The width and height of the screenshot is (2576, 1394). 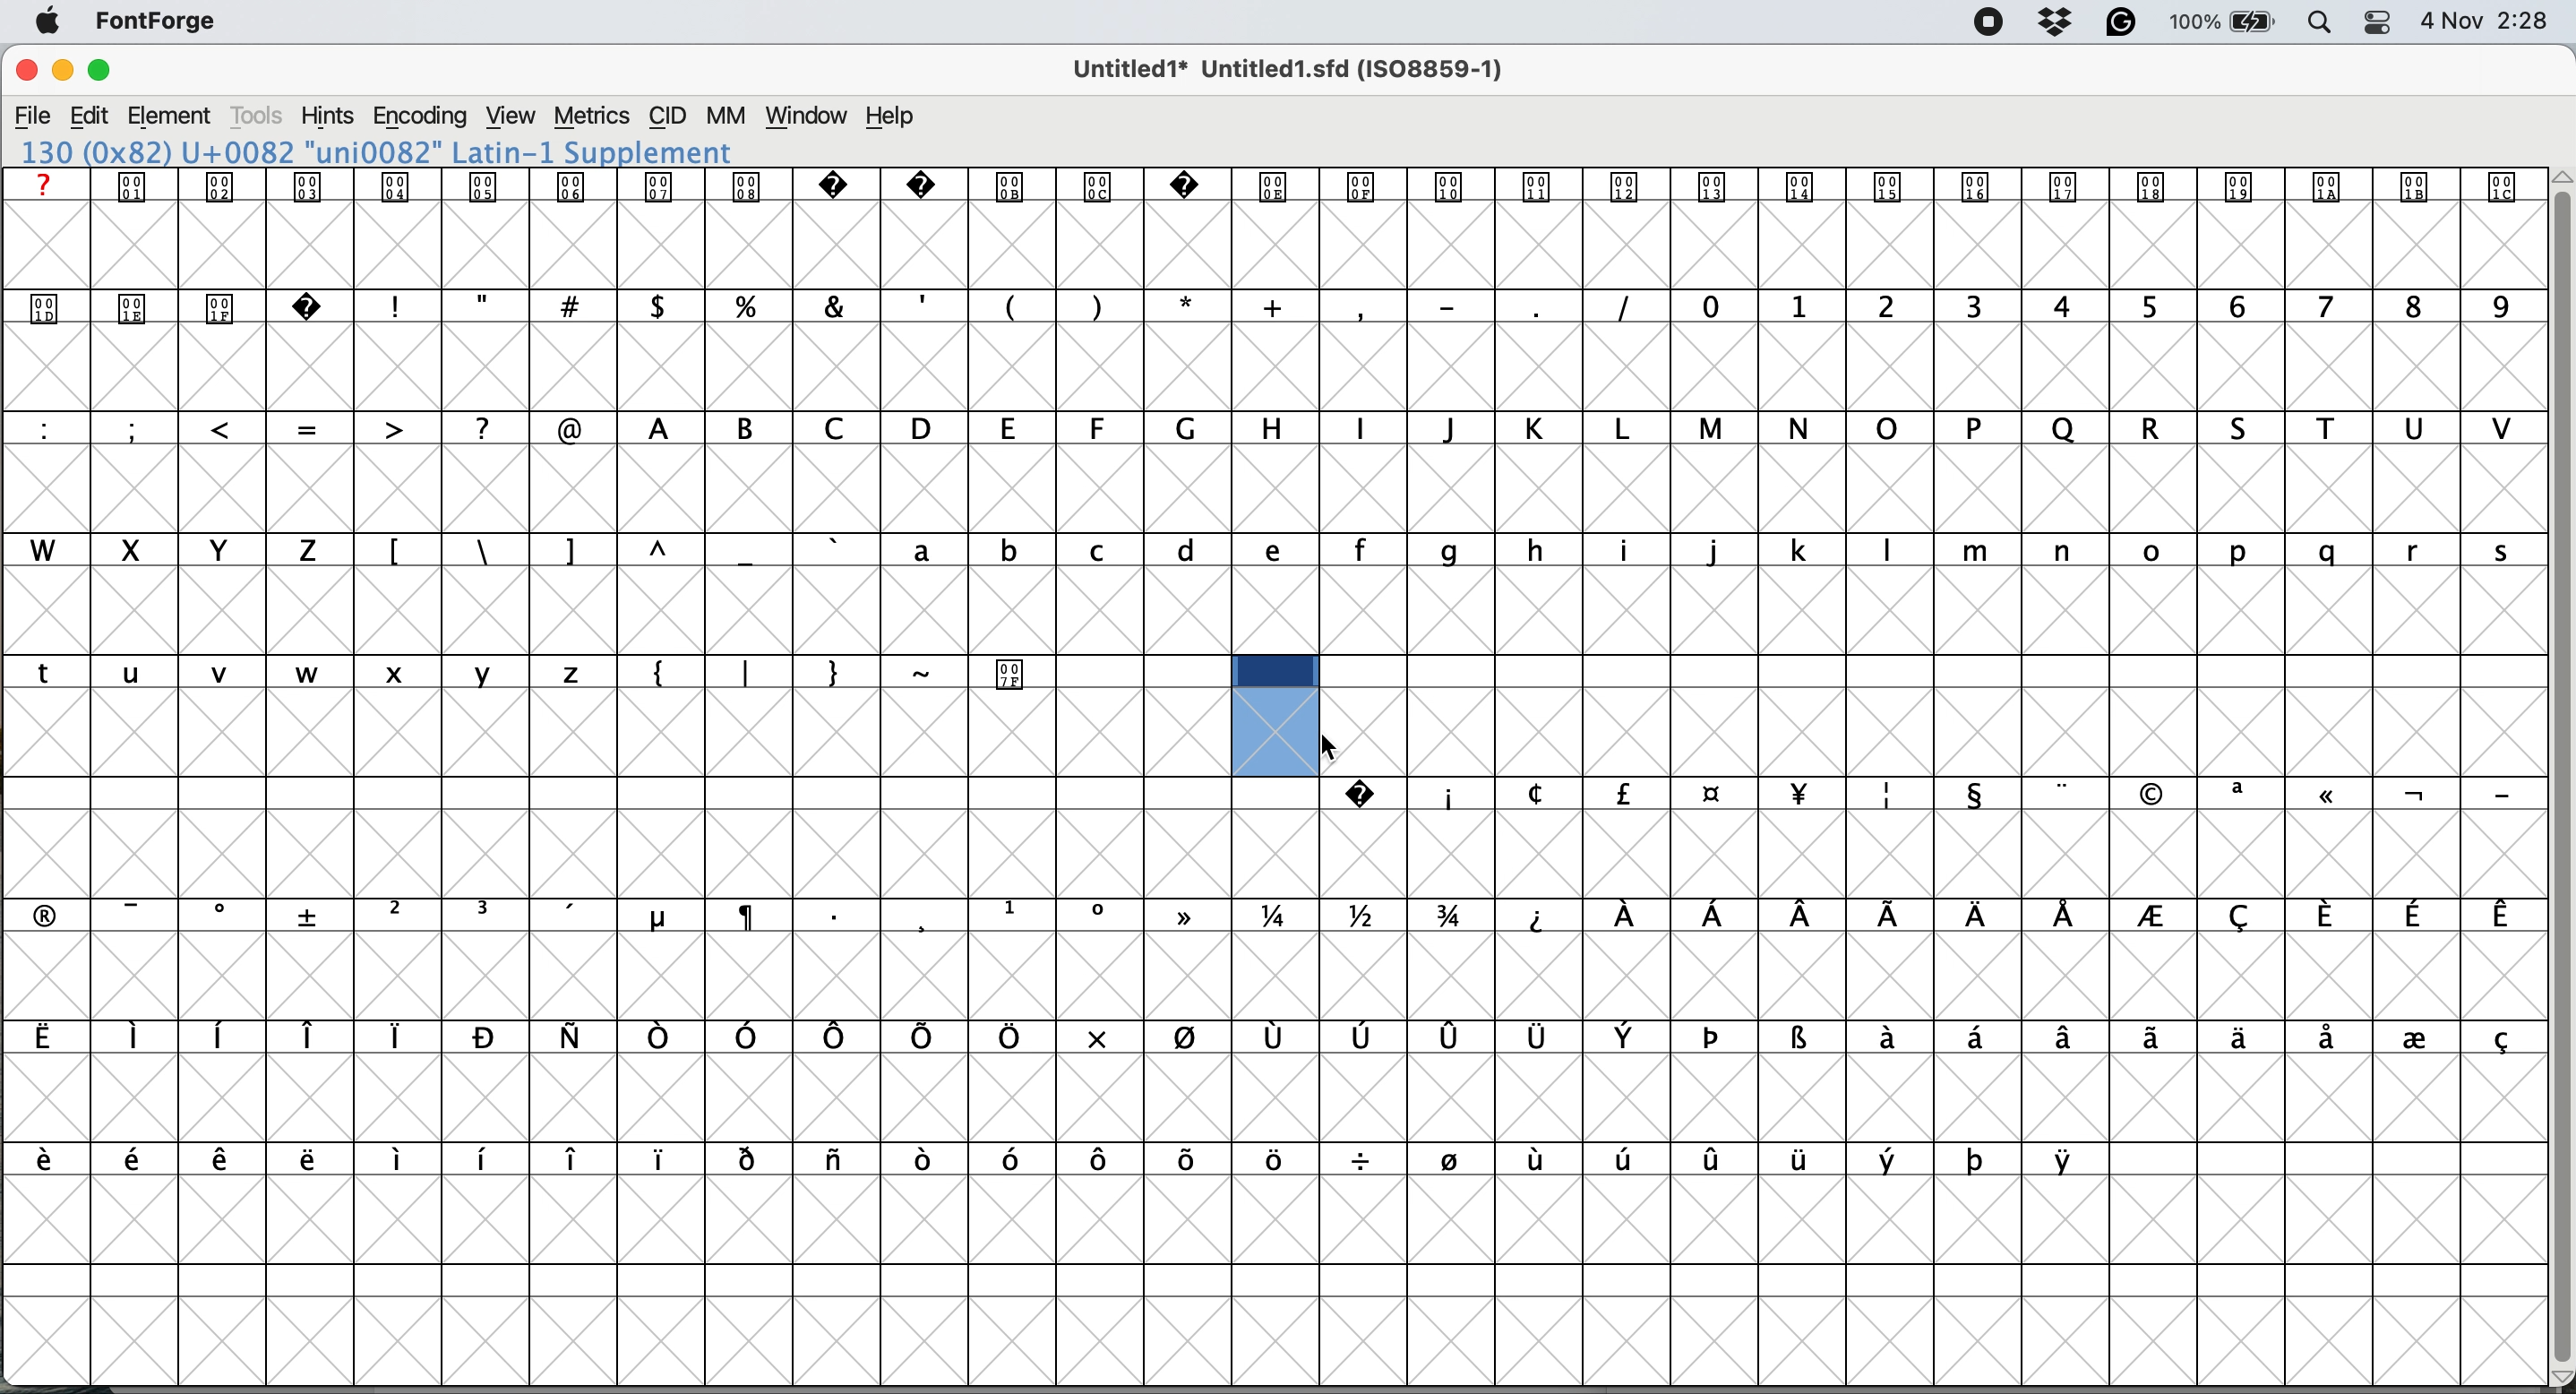 What do you see at coordinates (90, 116) in the screenshot?
I see `edit` at bounding box center [90, 116].